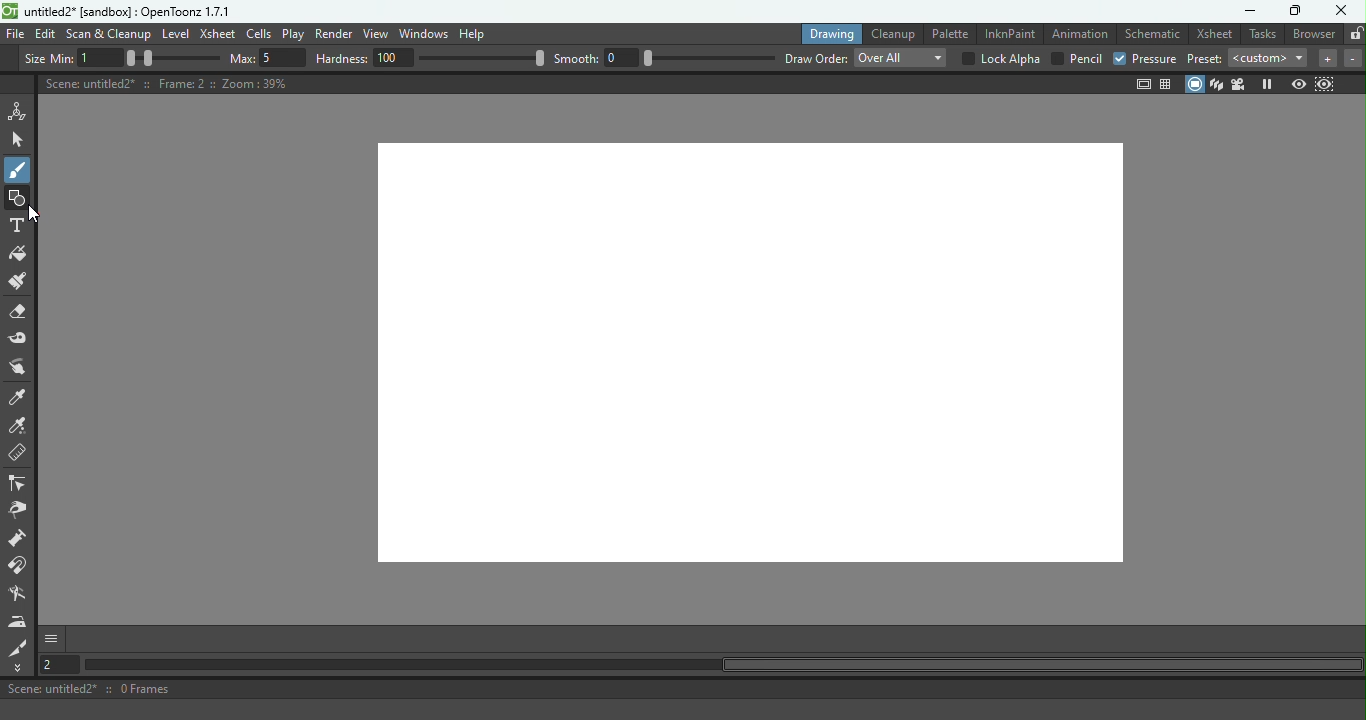 The image size is (1366, 720). Describe the element at coordinates (108, 34) in the screenshot. I see `Scan & Cleanup` at that location.